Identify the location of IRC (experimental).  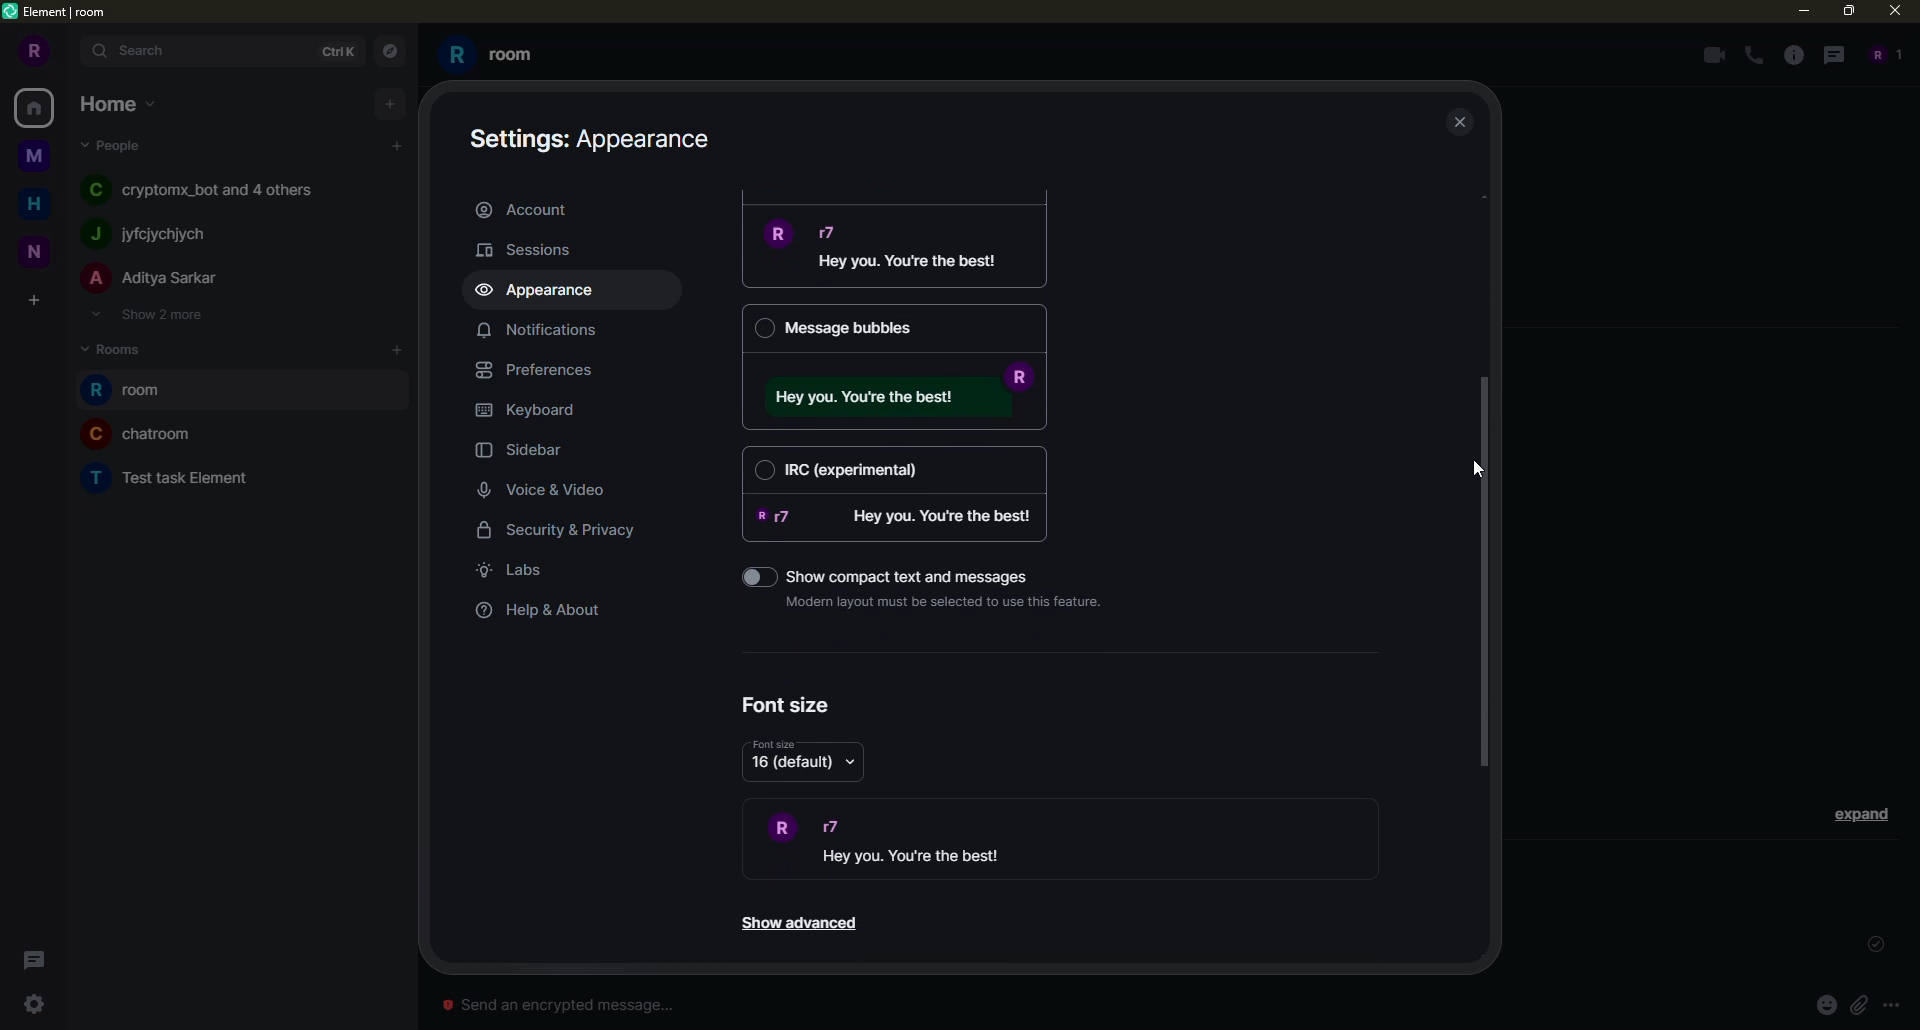
(895, 464).